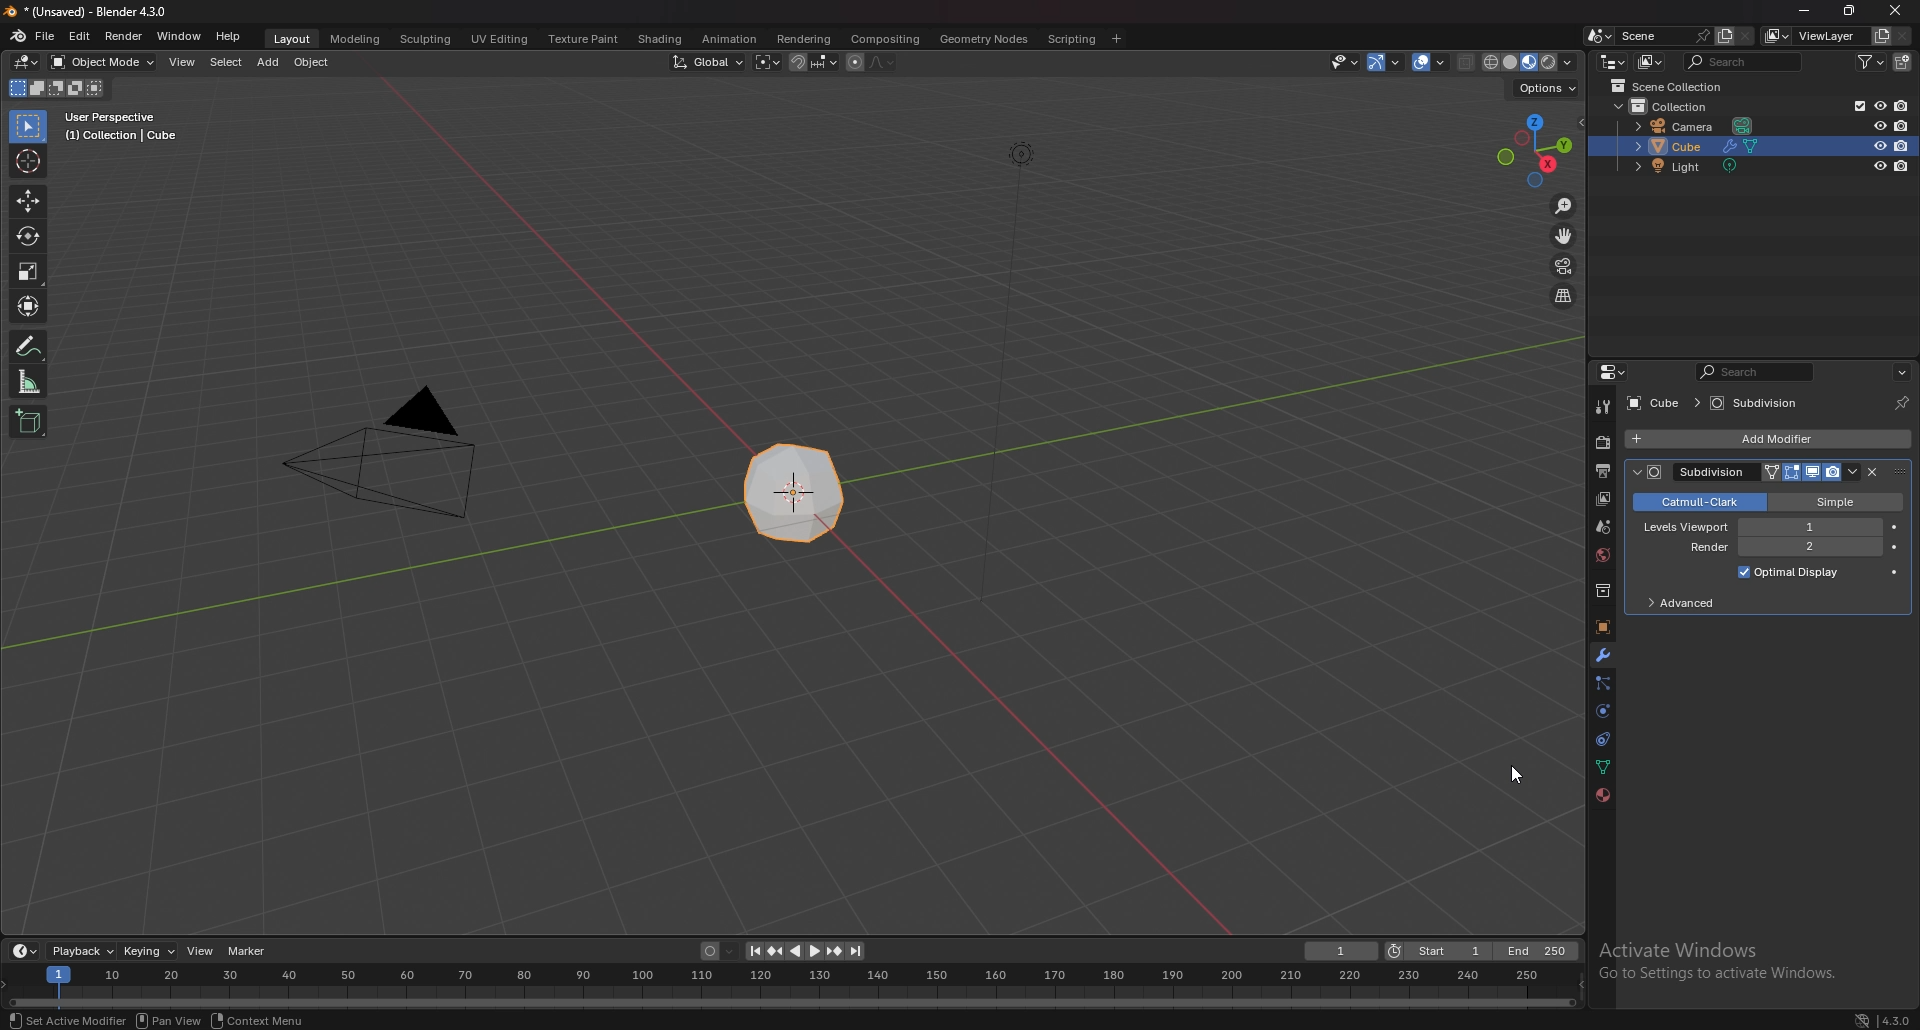  What do you see at coordinates (663, 38) in the screenshot?
I see `shading` at bounding box center [663, 38].